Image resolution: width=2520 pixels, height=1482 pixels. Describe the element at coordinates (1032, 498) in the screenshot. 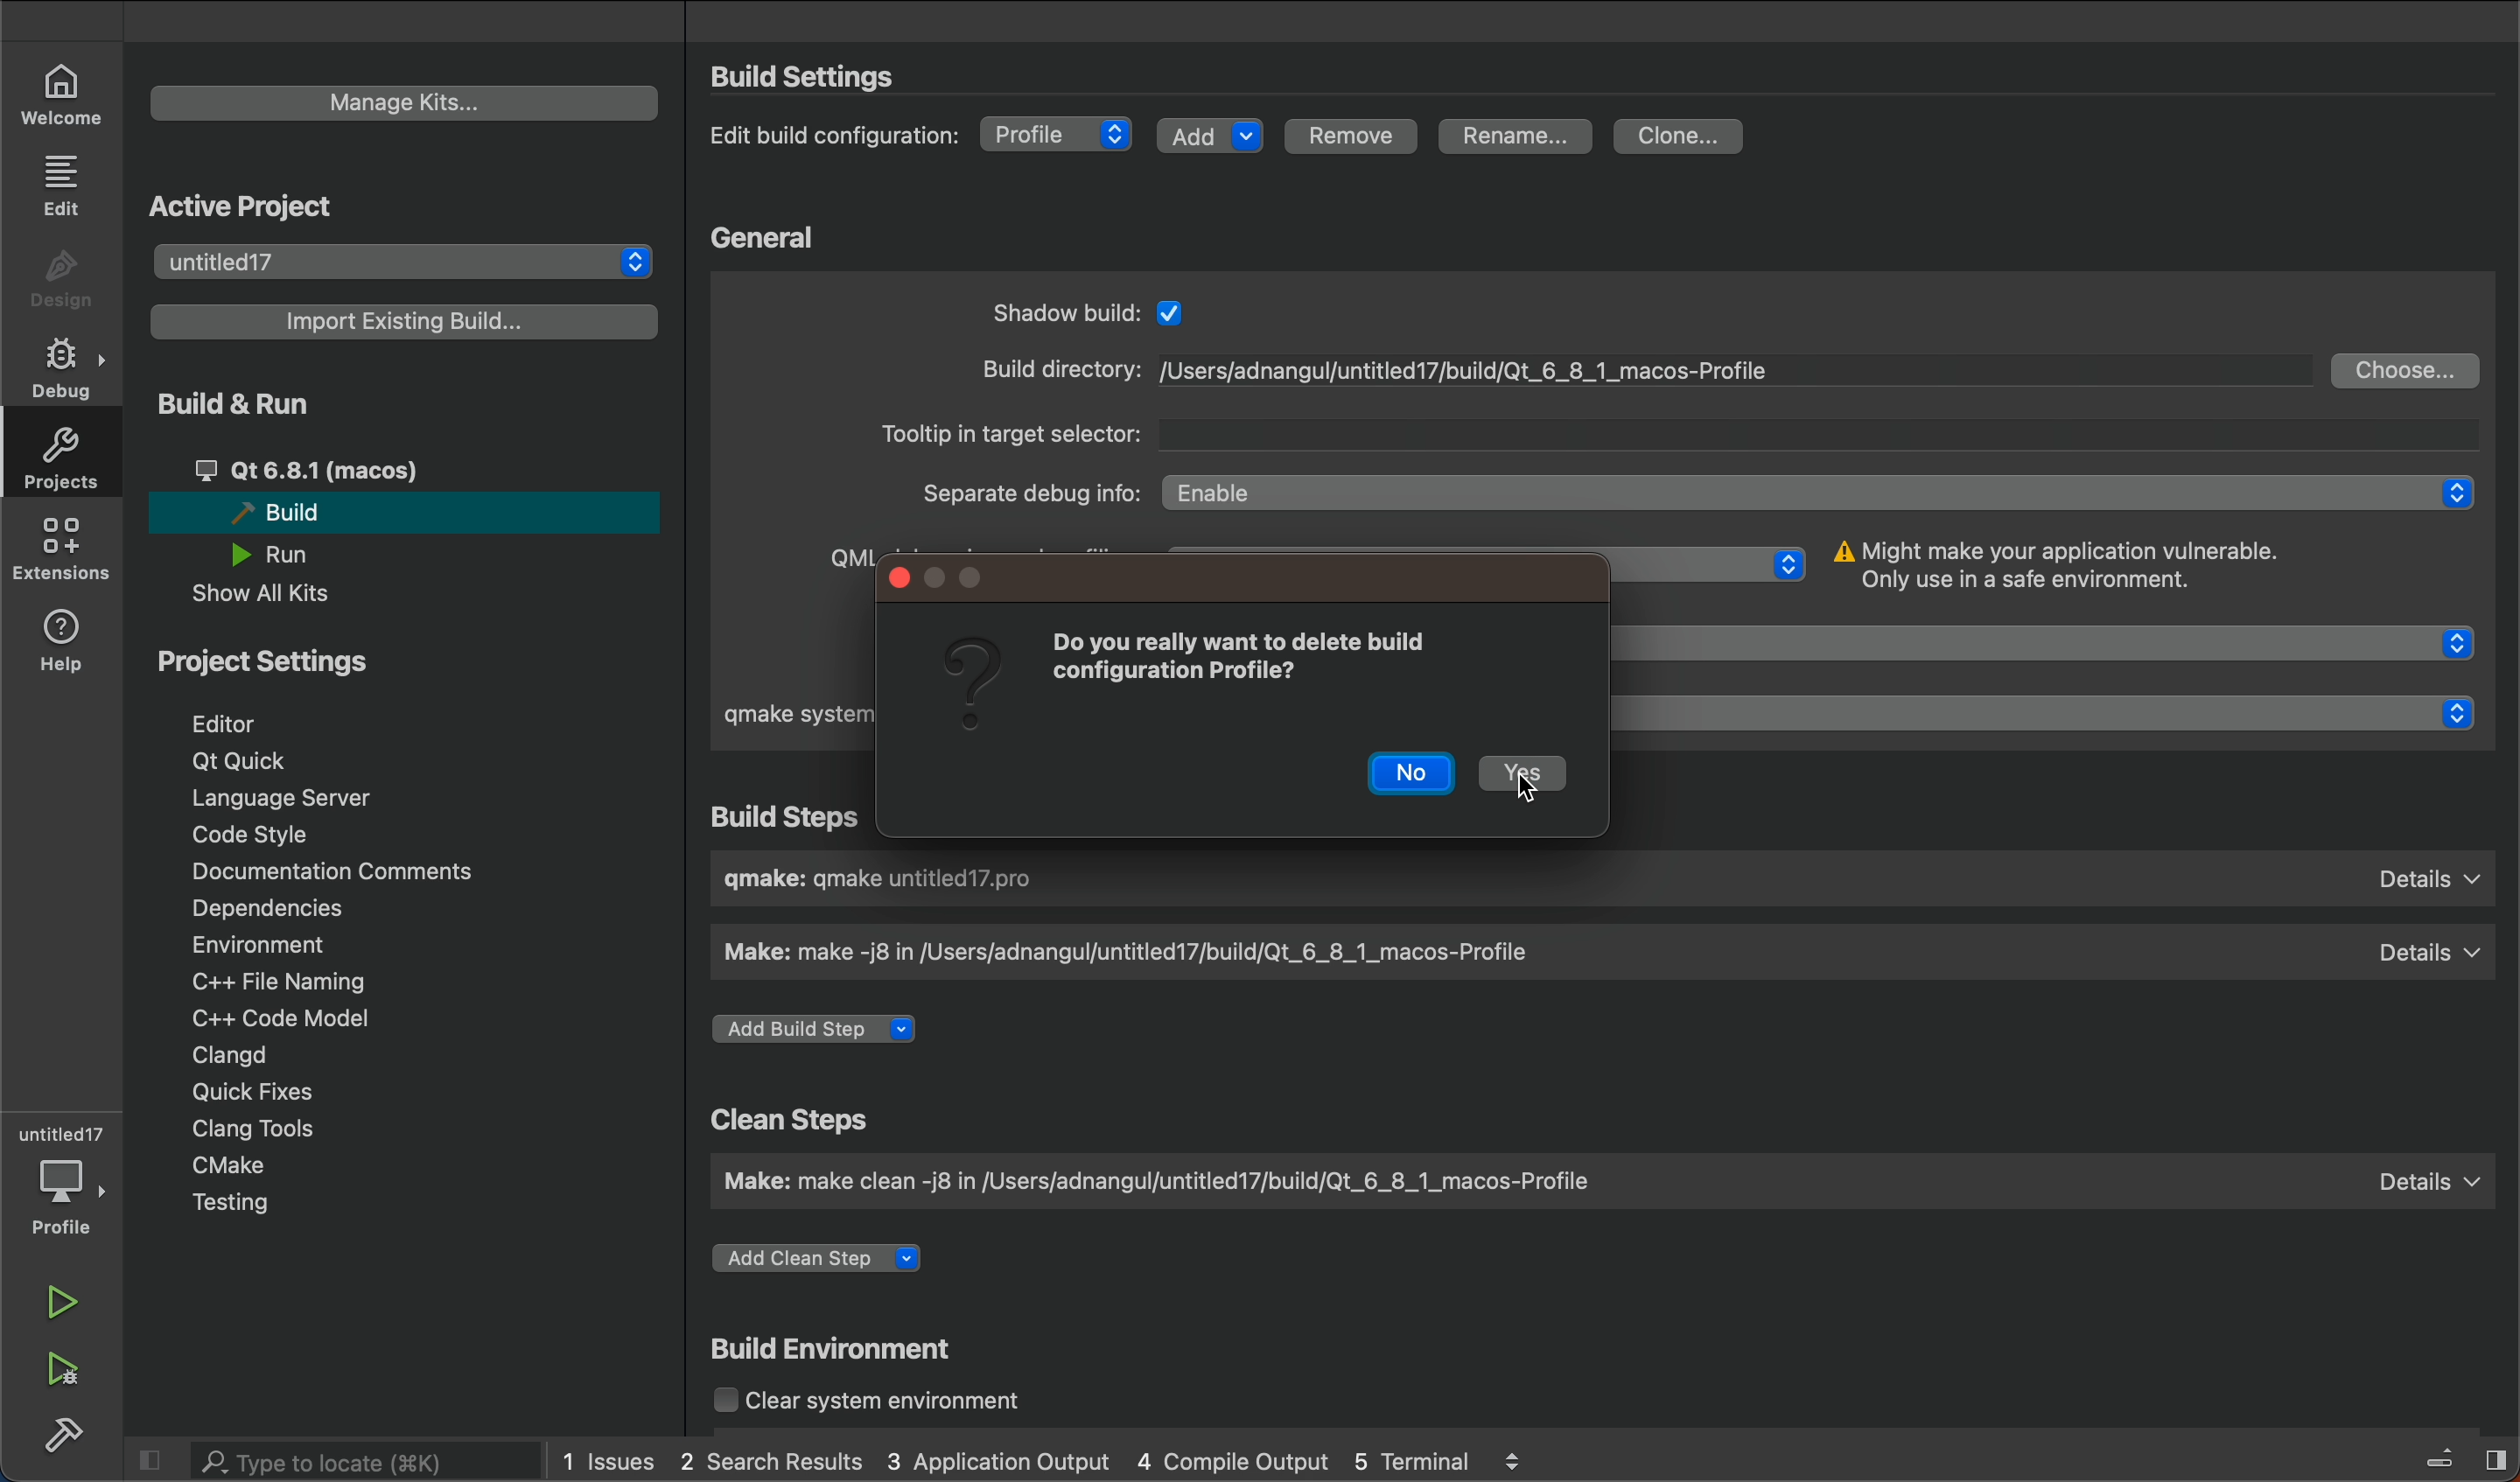

I see `sepertae debug` at that location.